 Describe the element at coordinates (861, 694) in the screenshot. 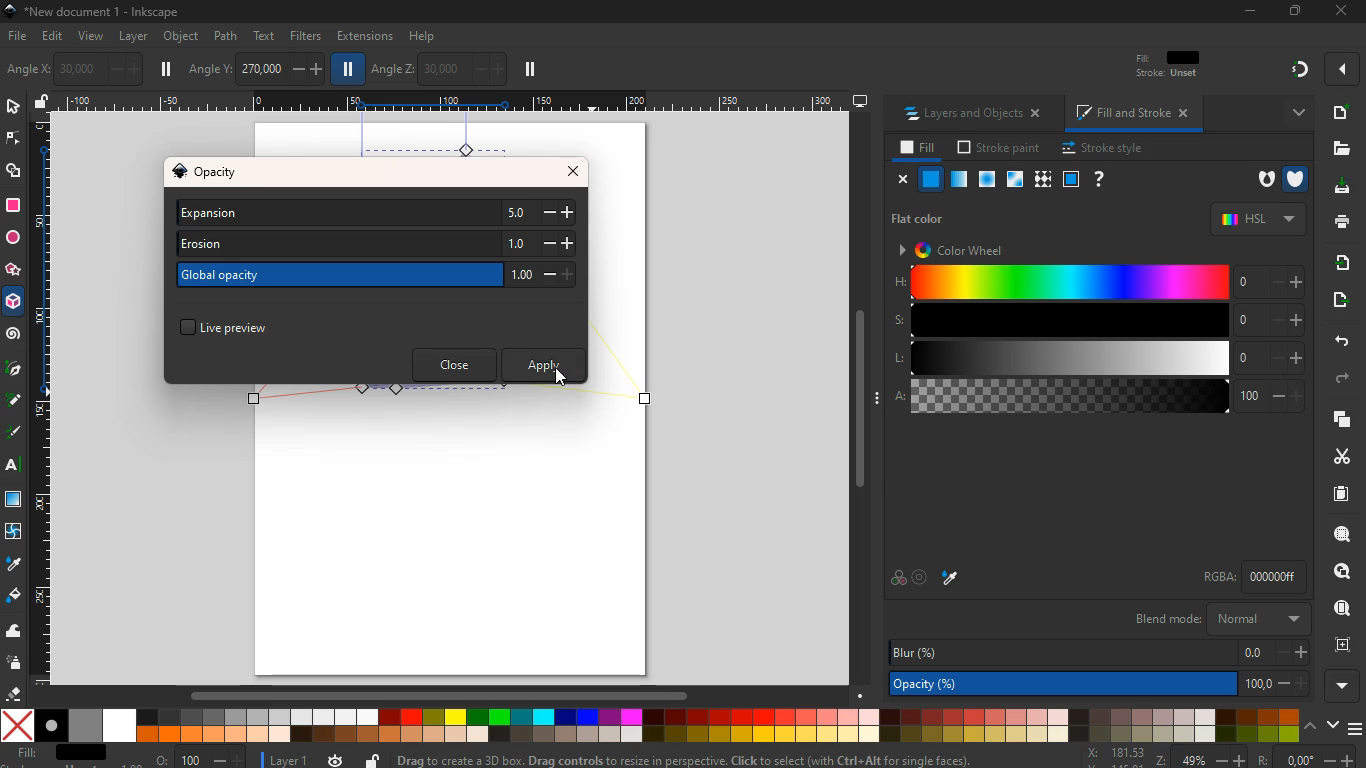

I see `Down` at that location.